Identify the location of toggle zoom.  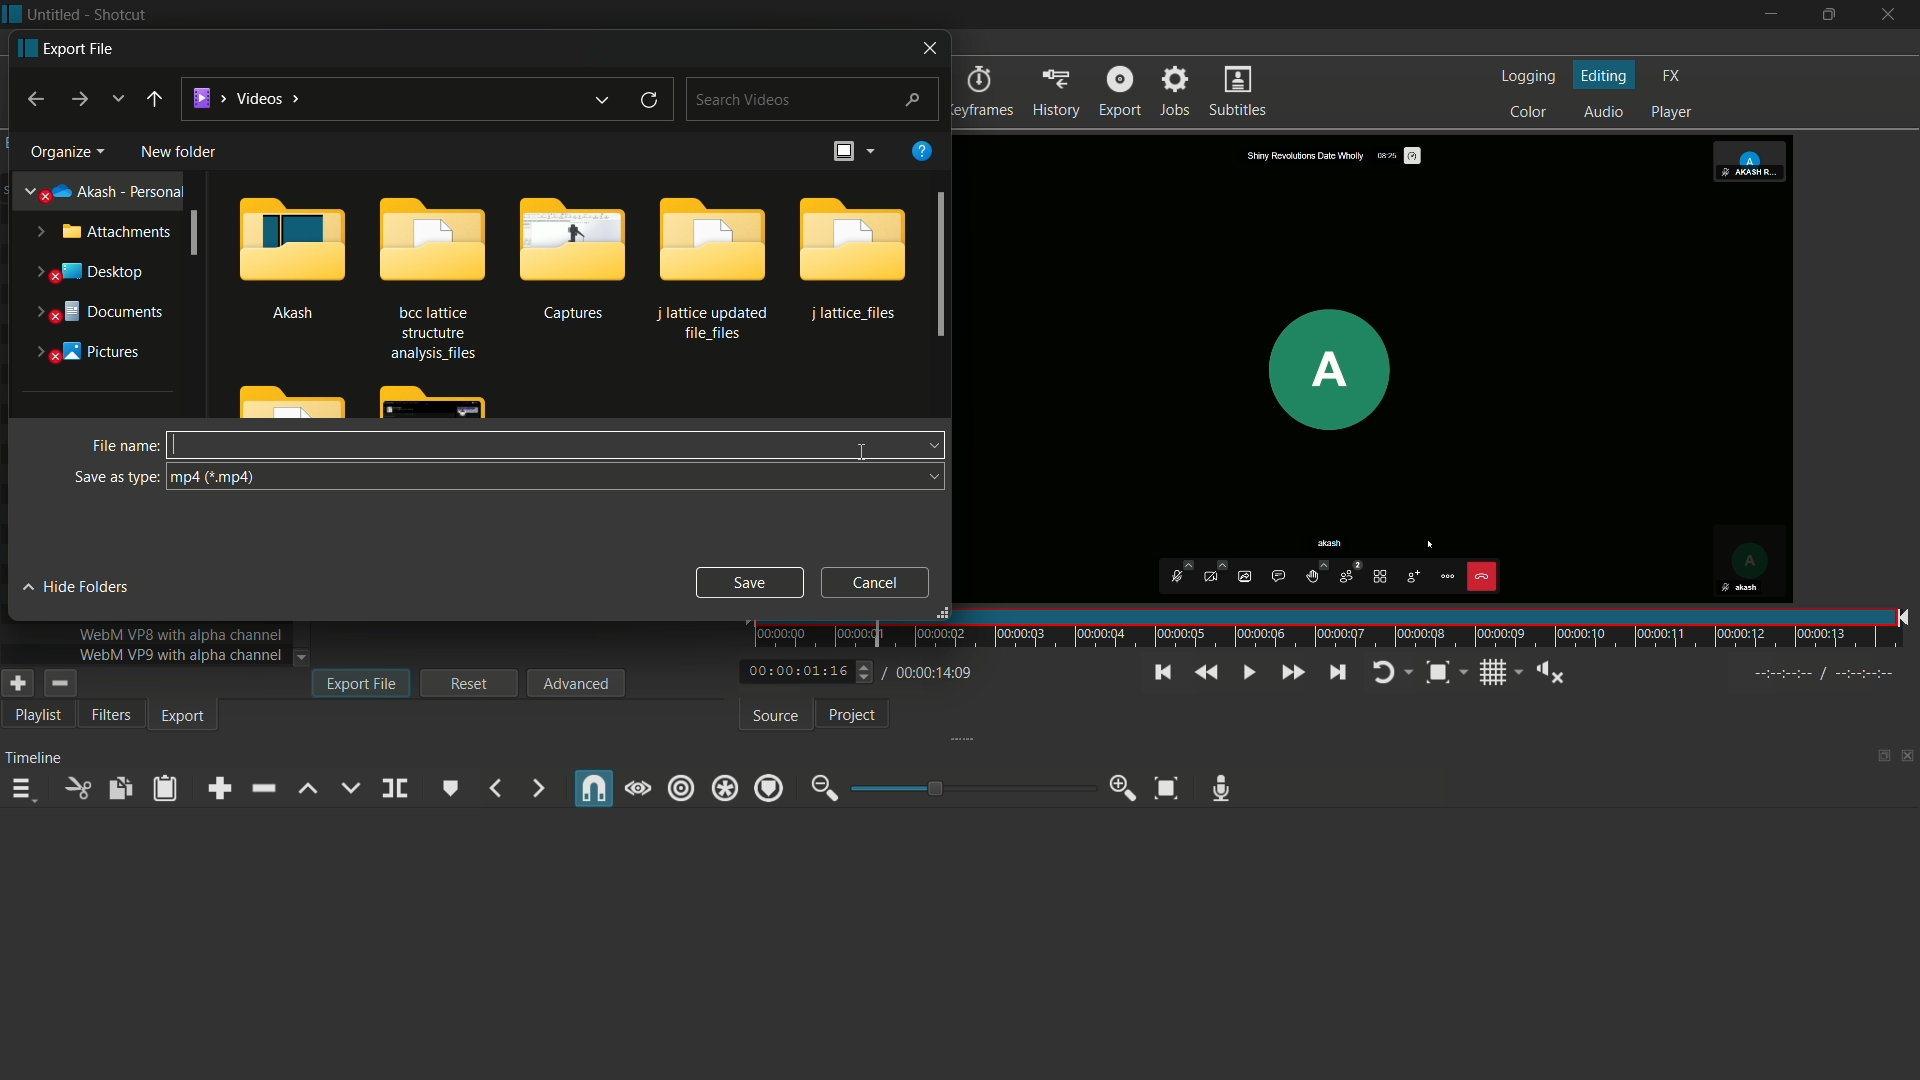
(1438, 673).